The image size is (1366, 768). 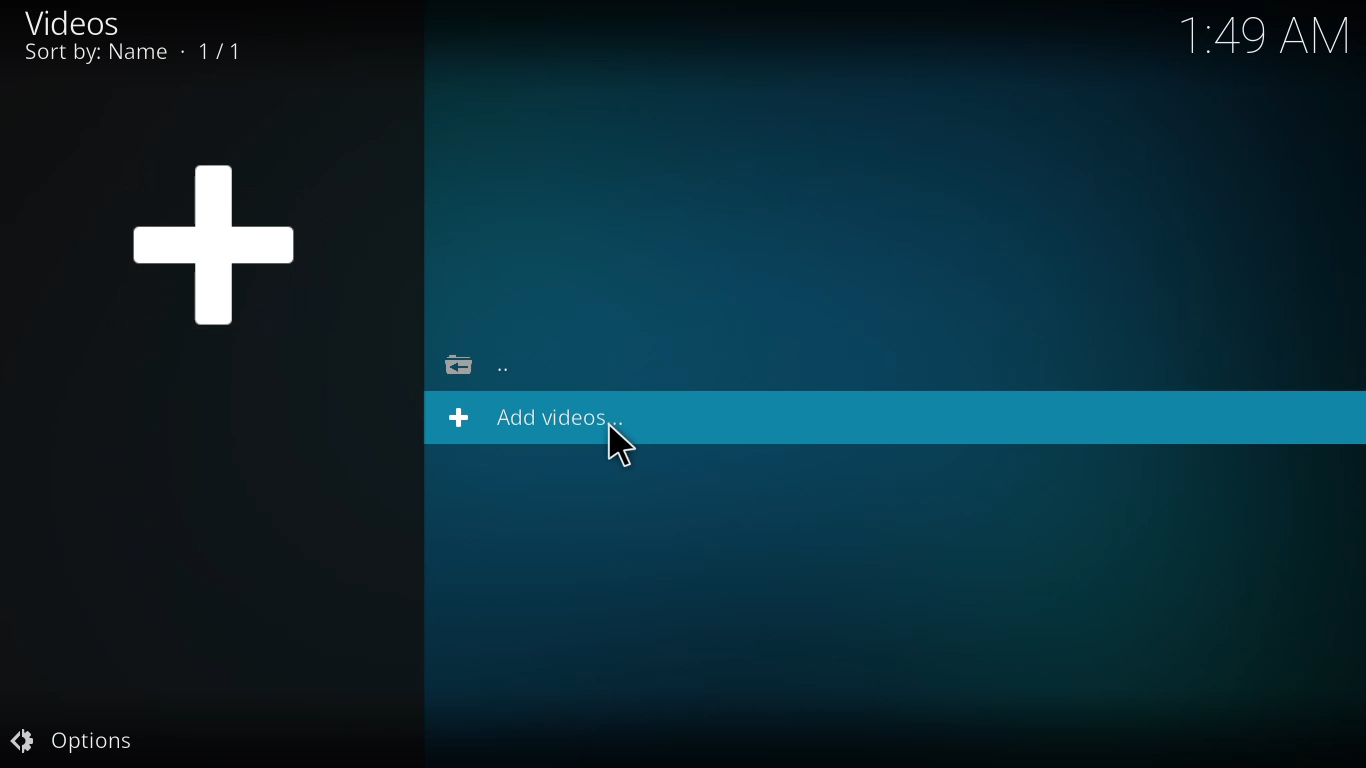 I want to click on add, so click(x=217, y=241).